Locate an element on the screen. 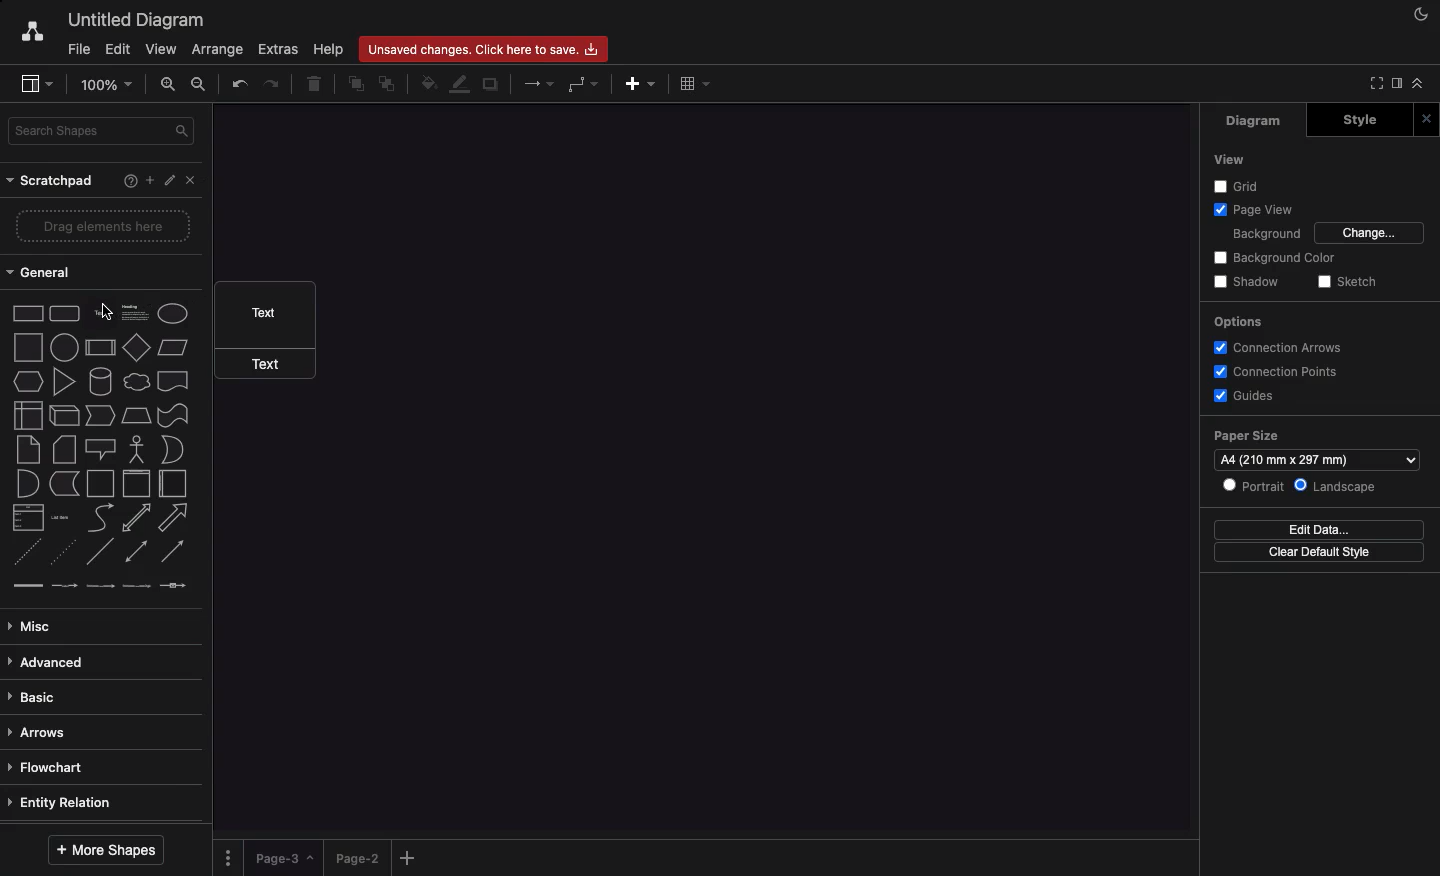 This screenshot has height=876, width=1440. circle is located at coordinates (64, 347).